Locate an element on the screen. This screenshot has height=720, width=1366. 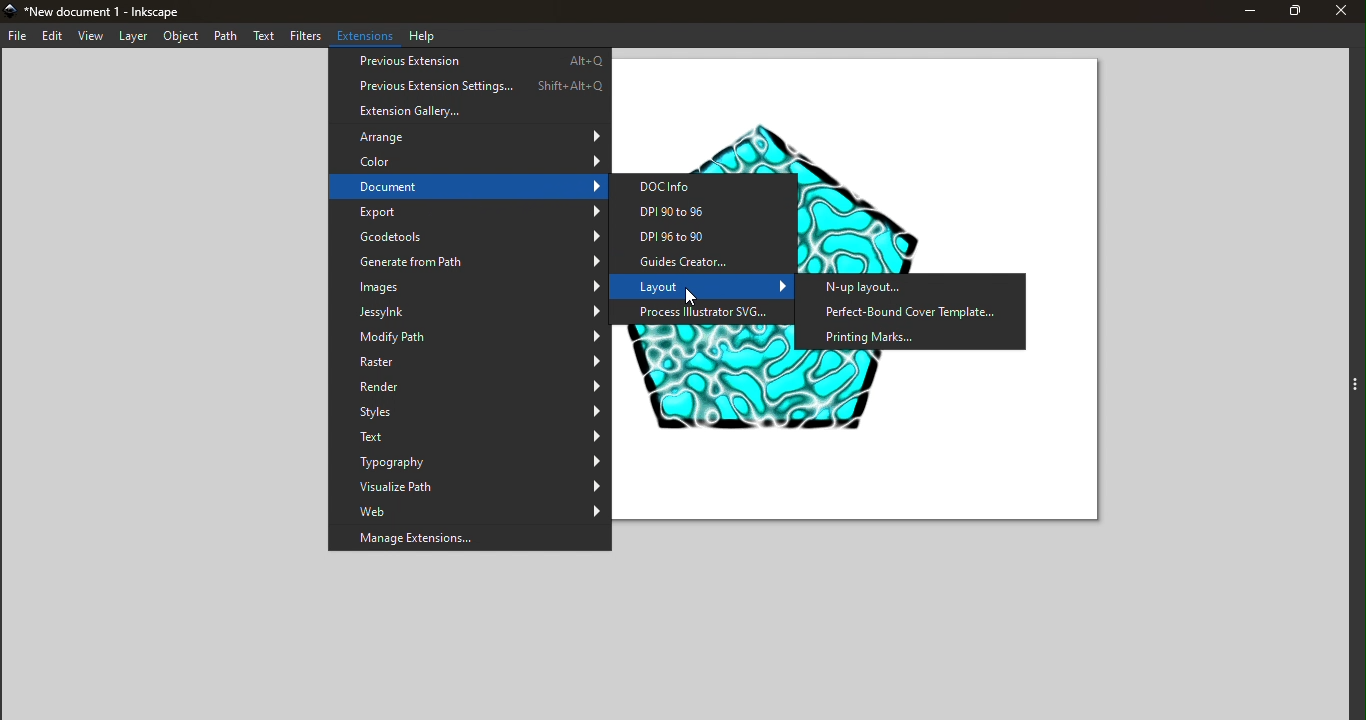
Help is located at coordinates (427, 35).